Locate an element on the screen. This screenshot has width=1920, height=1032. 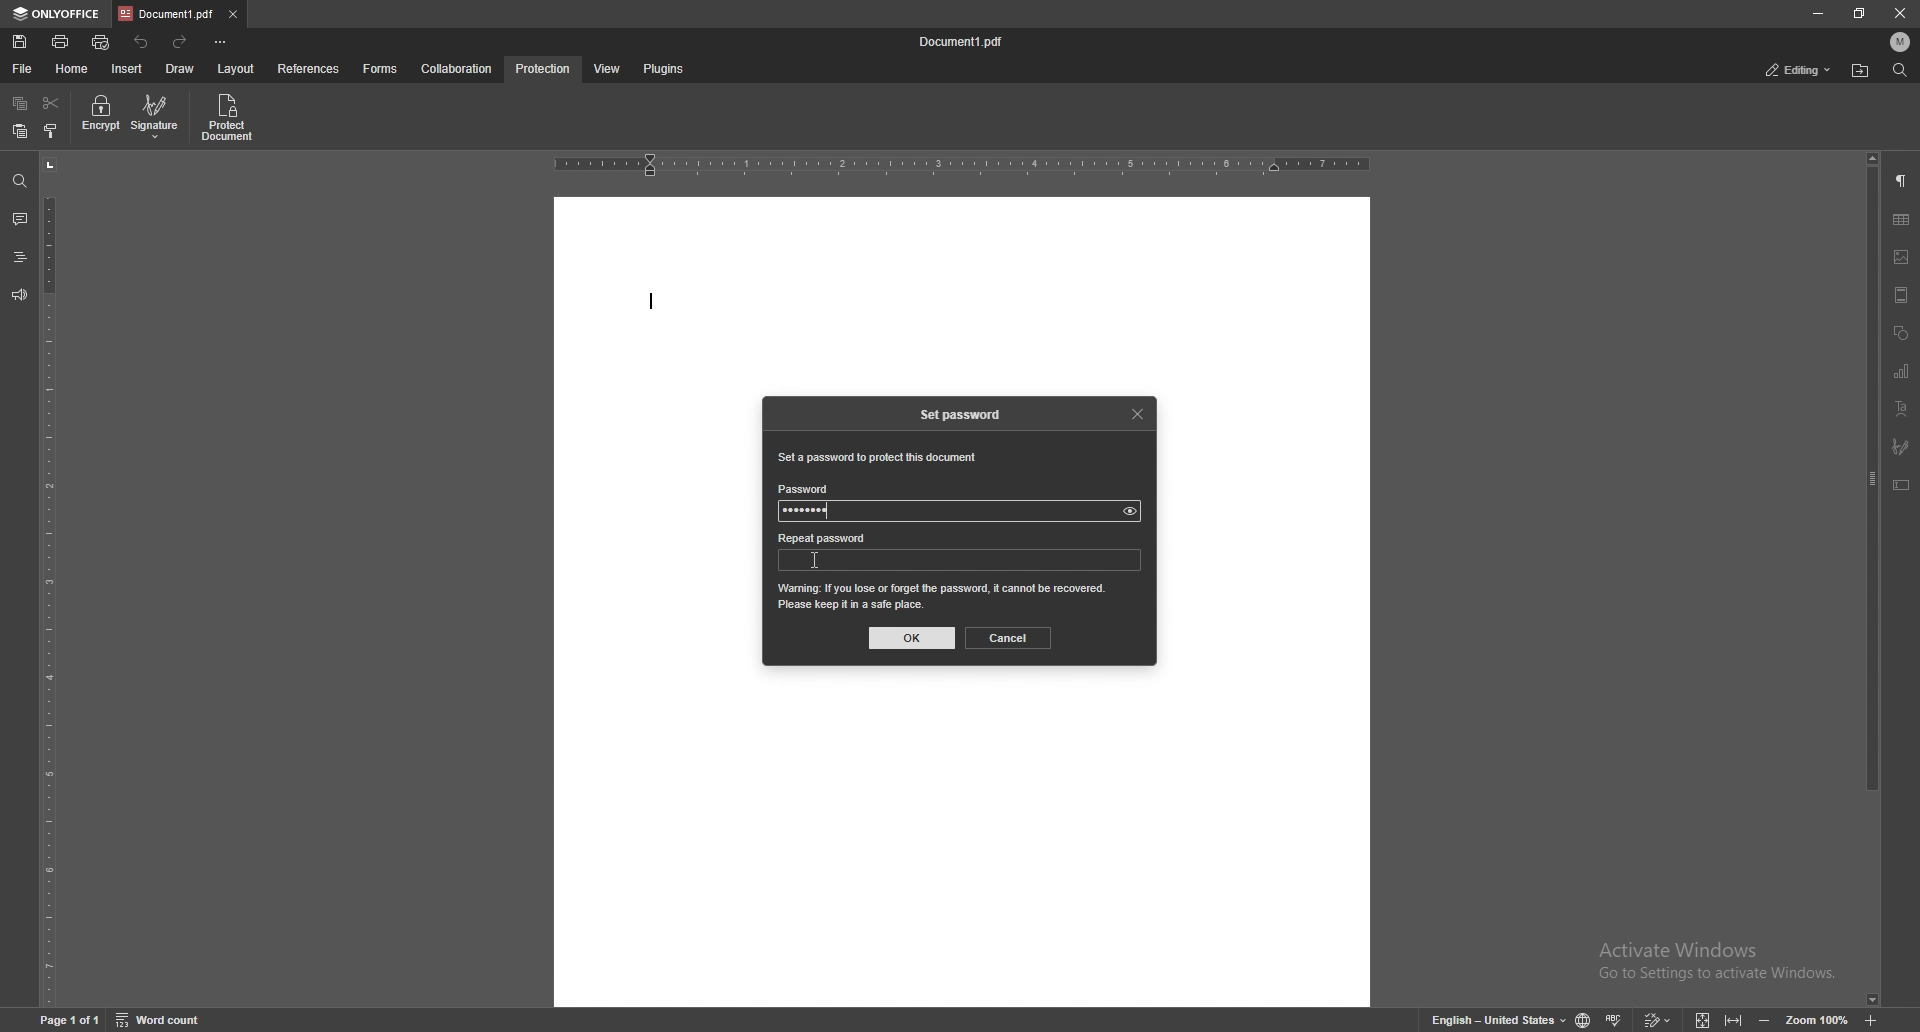
fit to screen is located at coordinates (1703, 1019).